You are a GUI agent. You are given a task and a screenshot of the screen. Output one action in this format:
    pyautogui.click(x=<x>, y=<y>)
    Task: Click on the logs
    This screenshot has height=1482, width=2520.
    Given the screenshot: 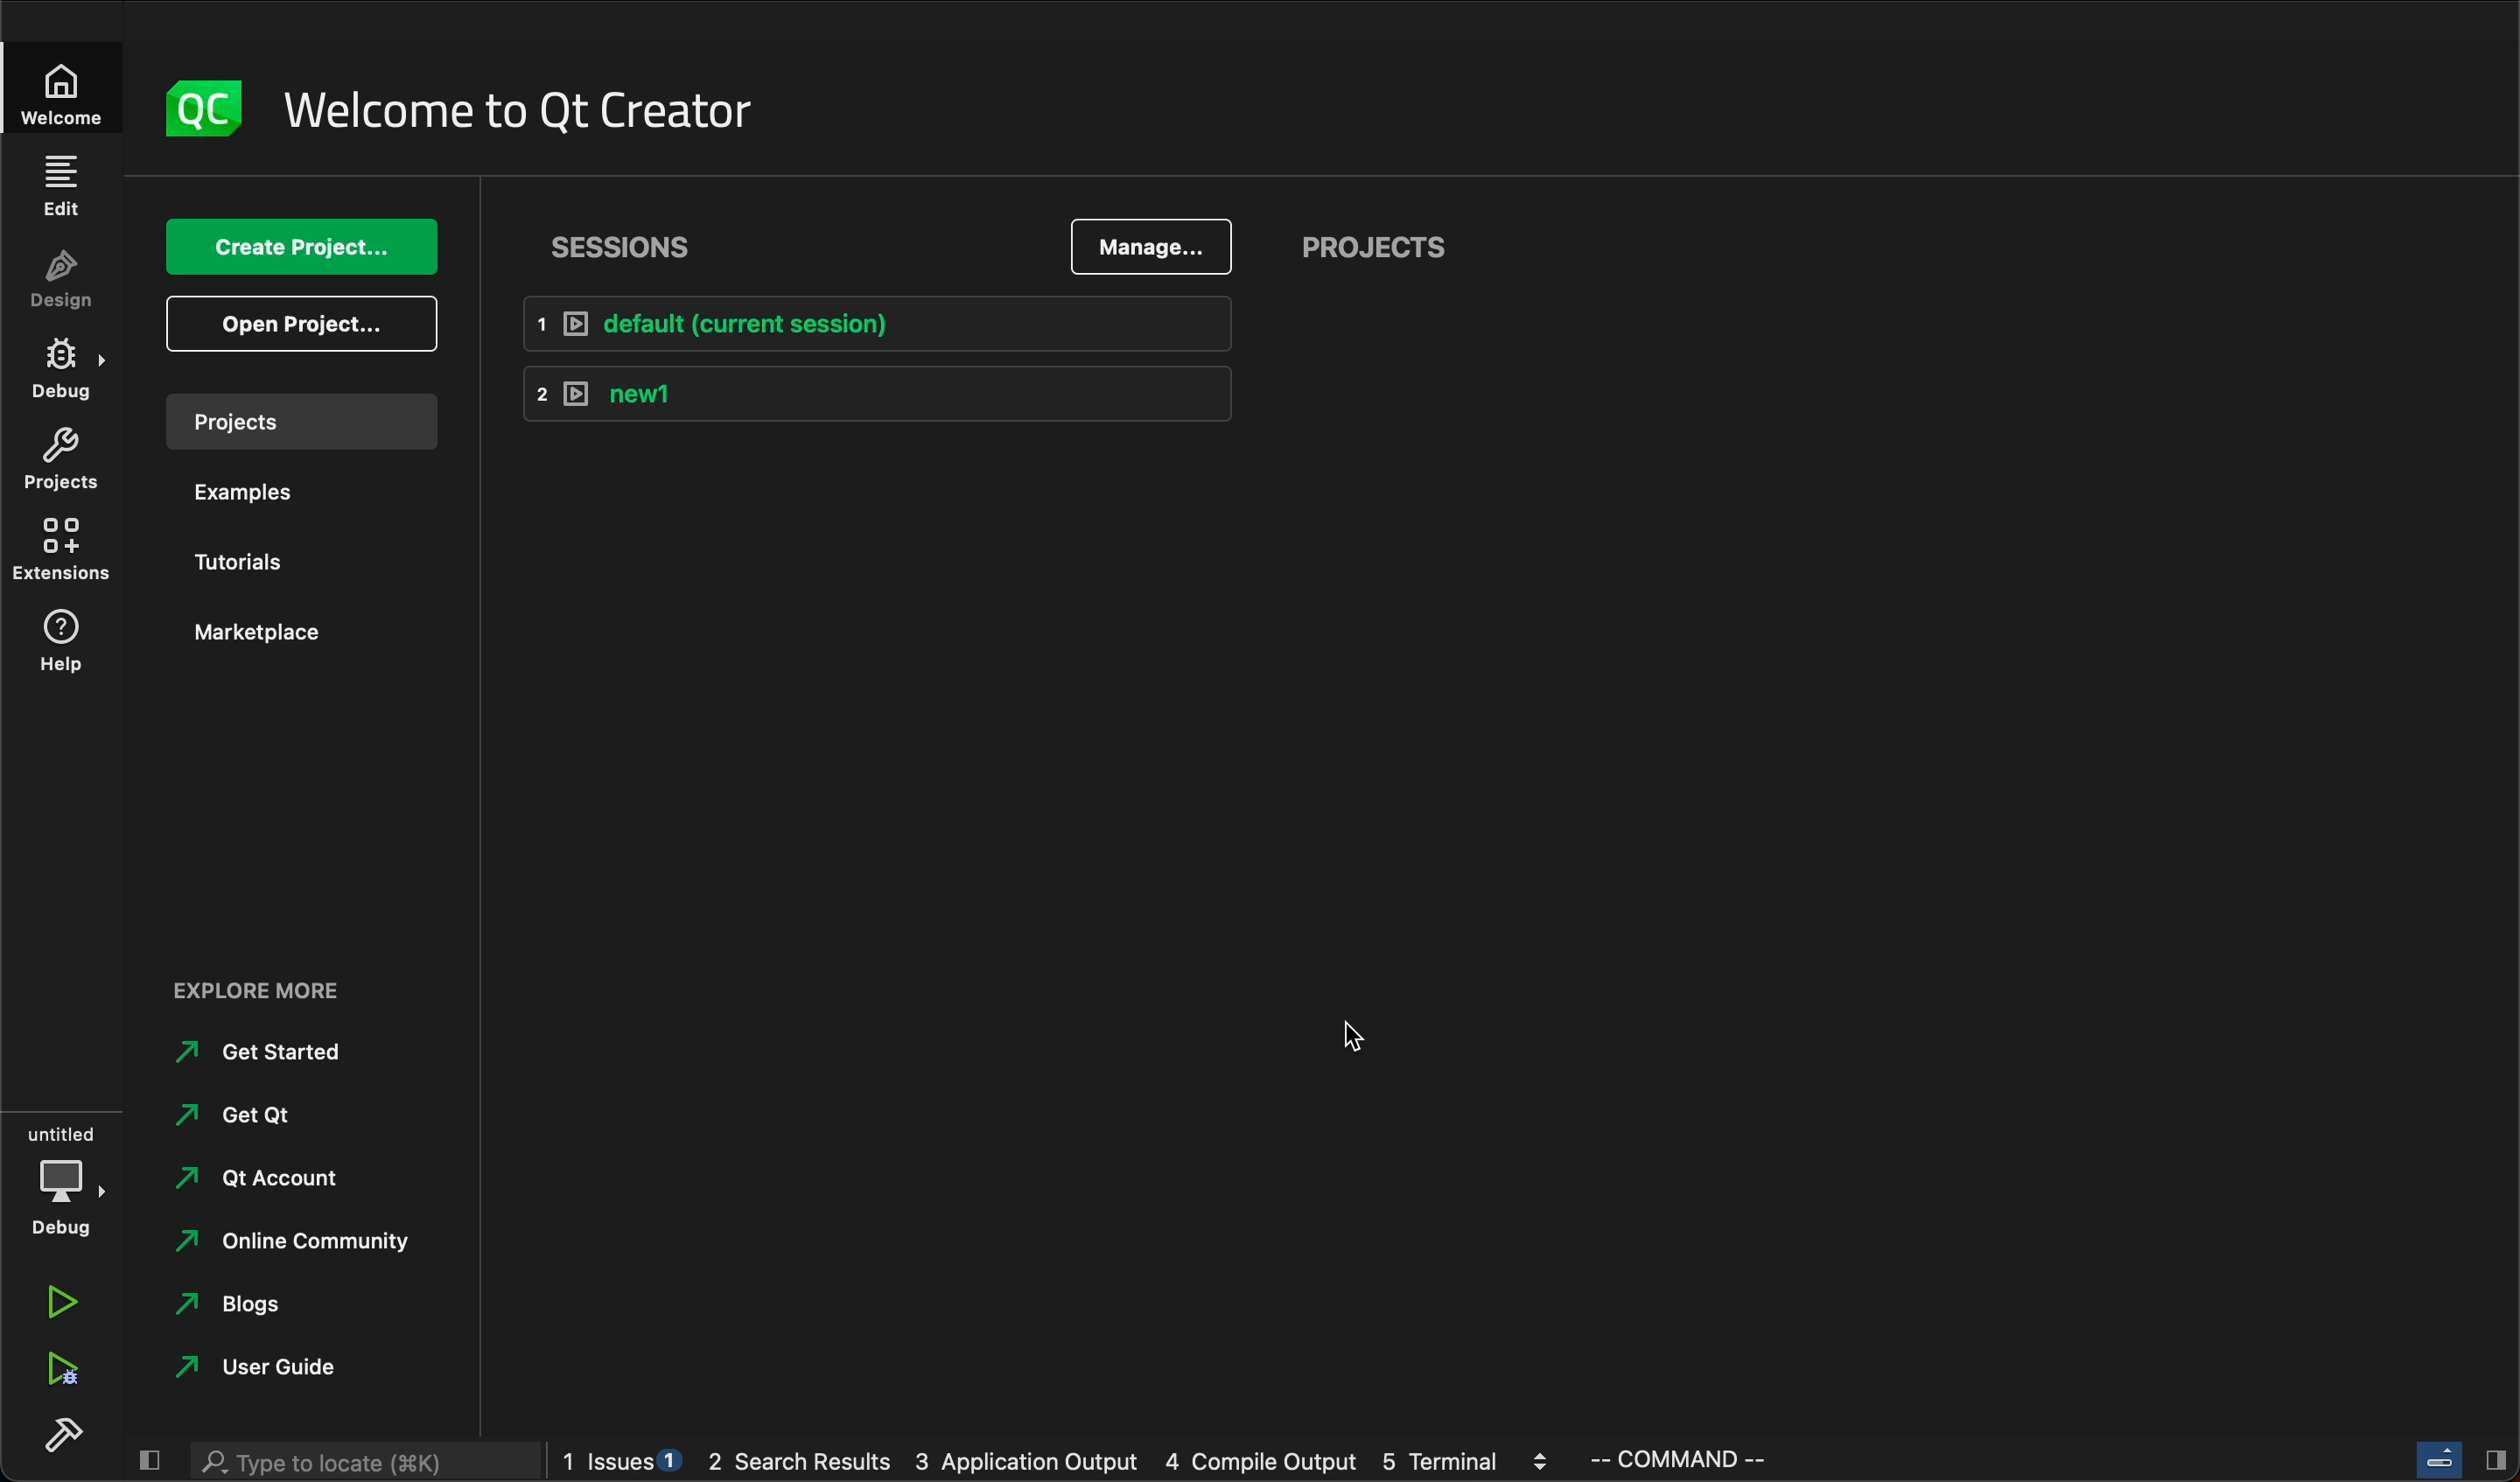 What is the action you would take?
    pyautogui.click(x=1056, y=1460)
    